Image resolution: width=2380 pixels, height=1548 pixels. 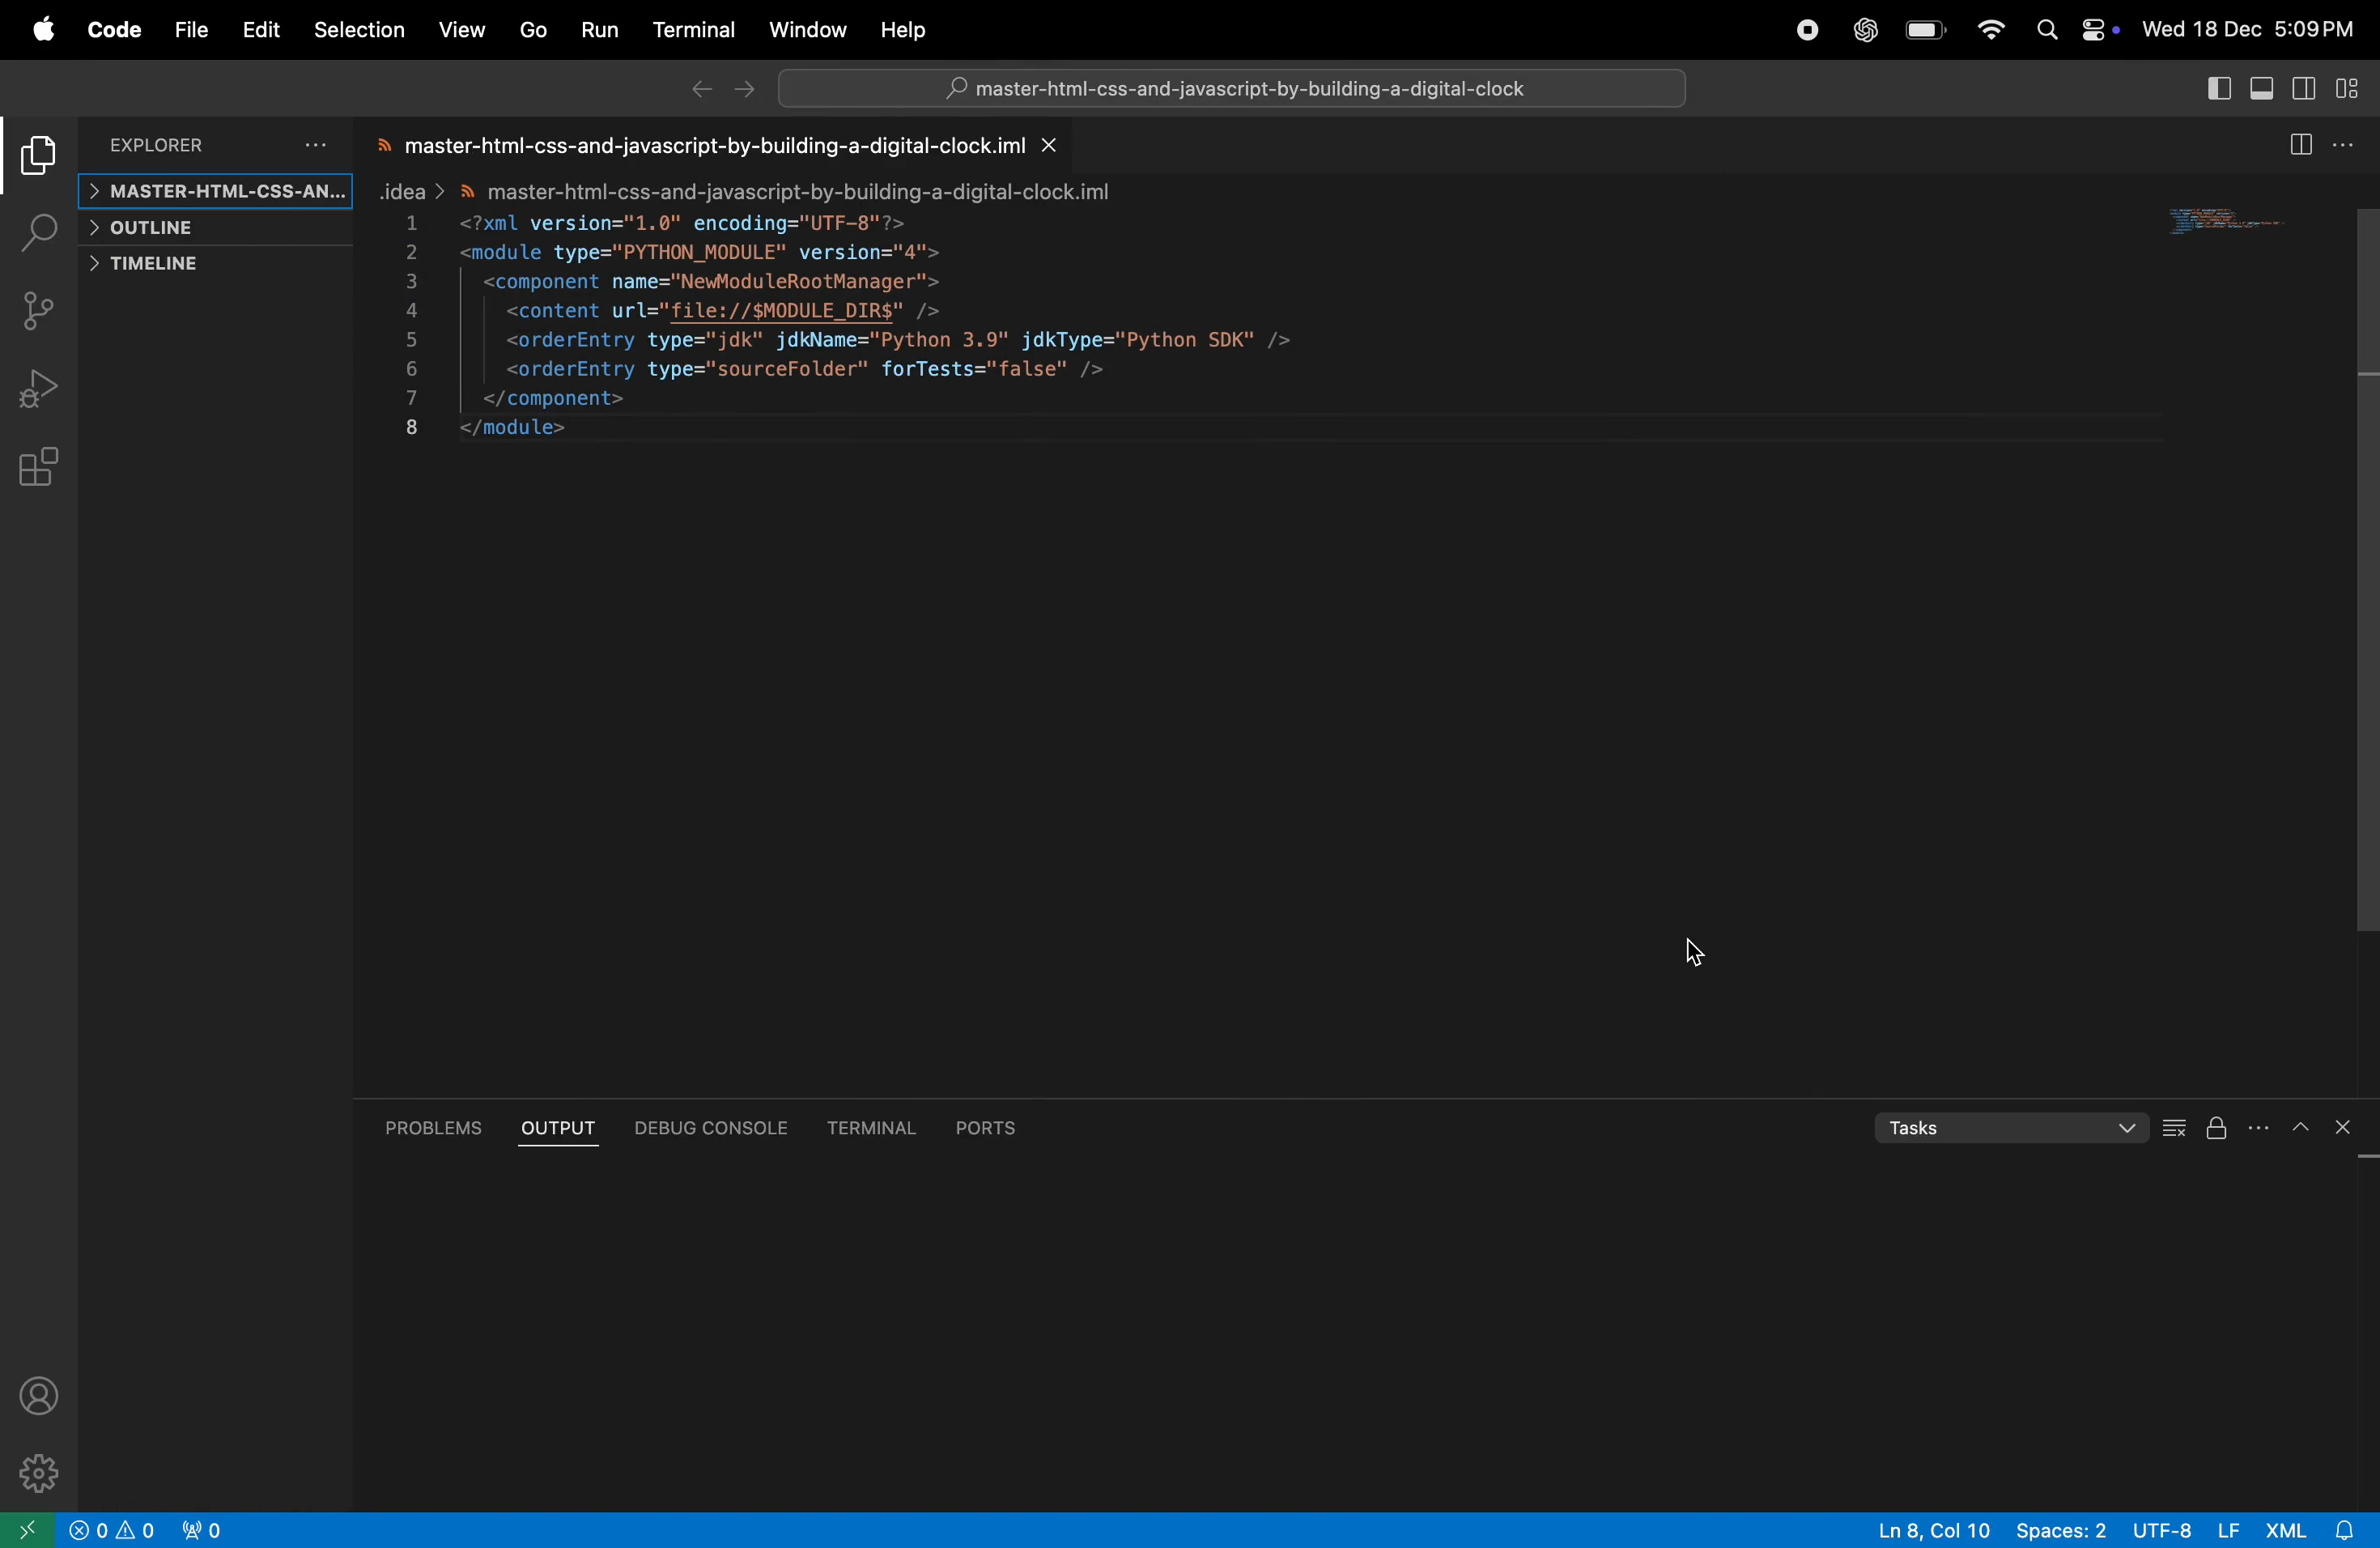 What do you see at coordinates (691, 31) in the screenshot?
I see `terminal` at bounding box center [691, 31].